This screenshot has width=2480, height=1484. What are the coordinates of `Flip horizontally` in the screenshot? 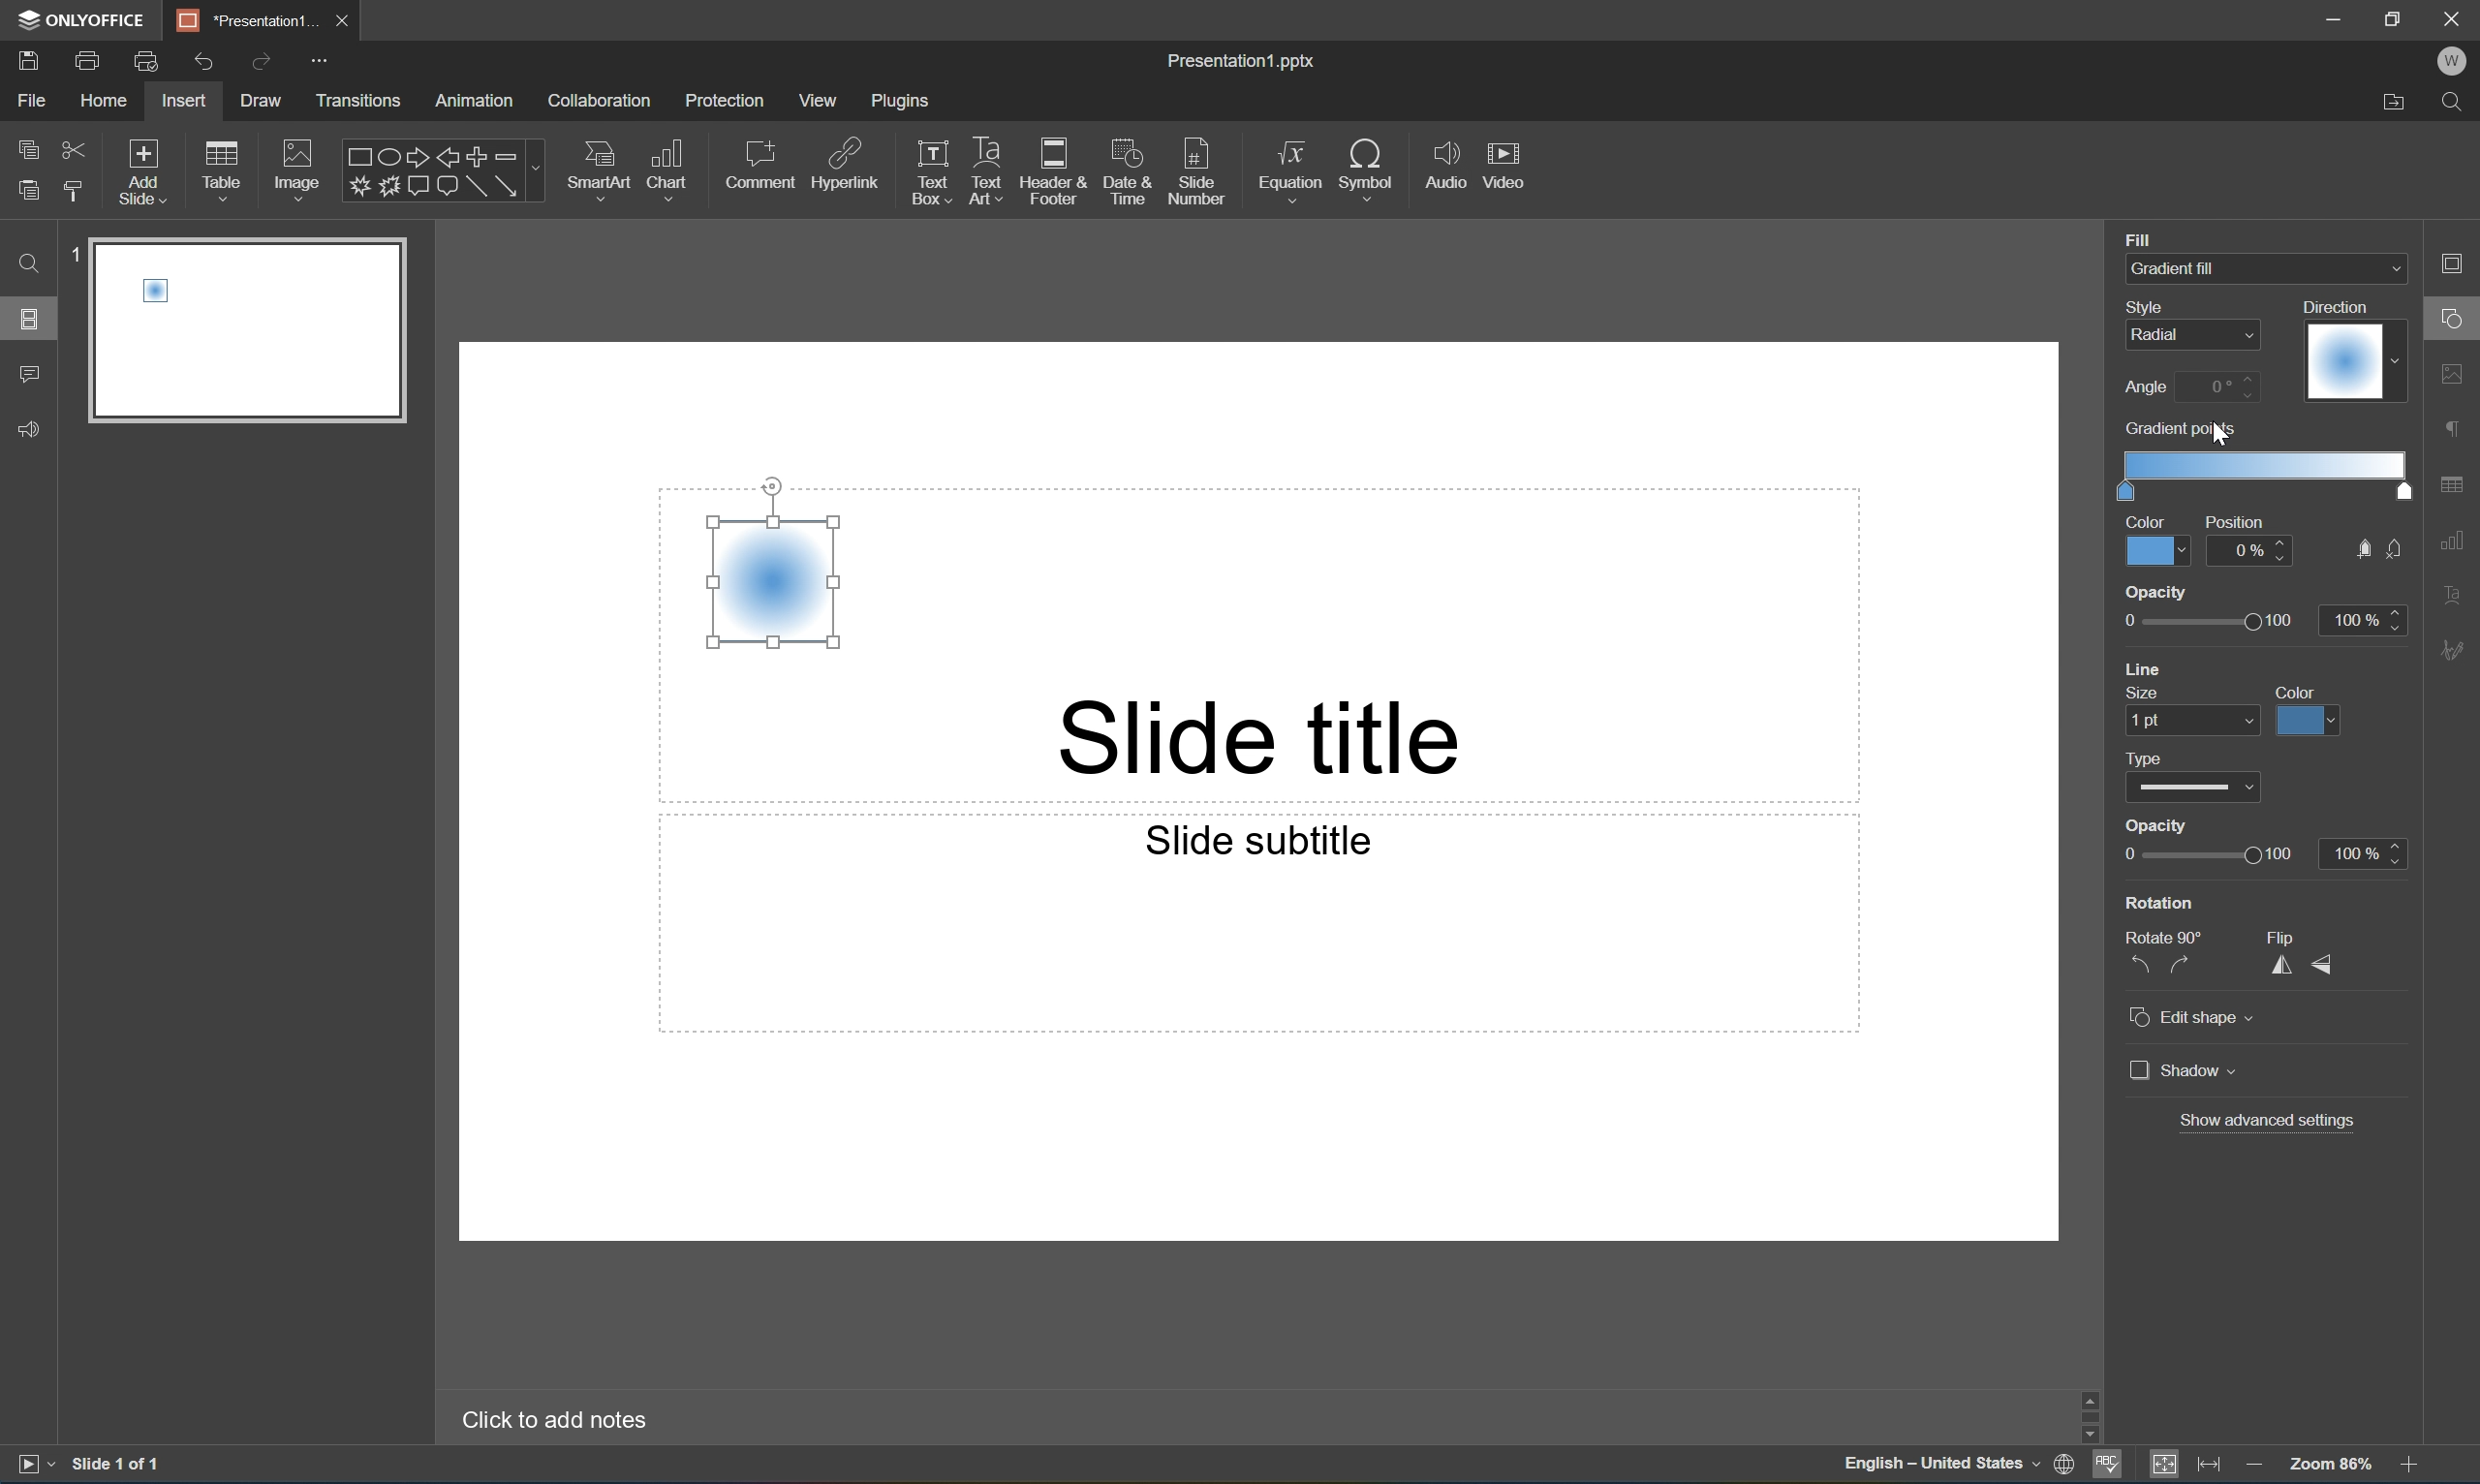 It's located at (2277, 974).